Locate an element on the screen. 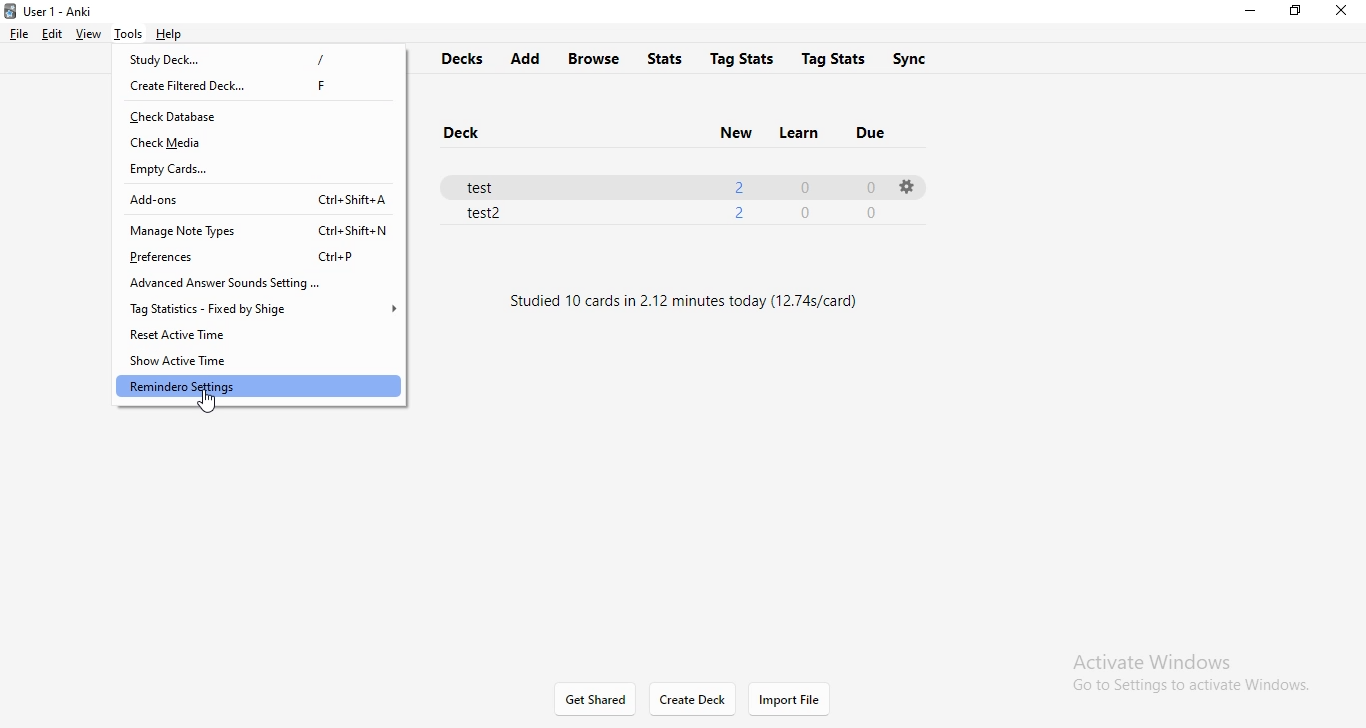  help is located at coordinates (166, 34).